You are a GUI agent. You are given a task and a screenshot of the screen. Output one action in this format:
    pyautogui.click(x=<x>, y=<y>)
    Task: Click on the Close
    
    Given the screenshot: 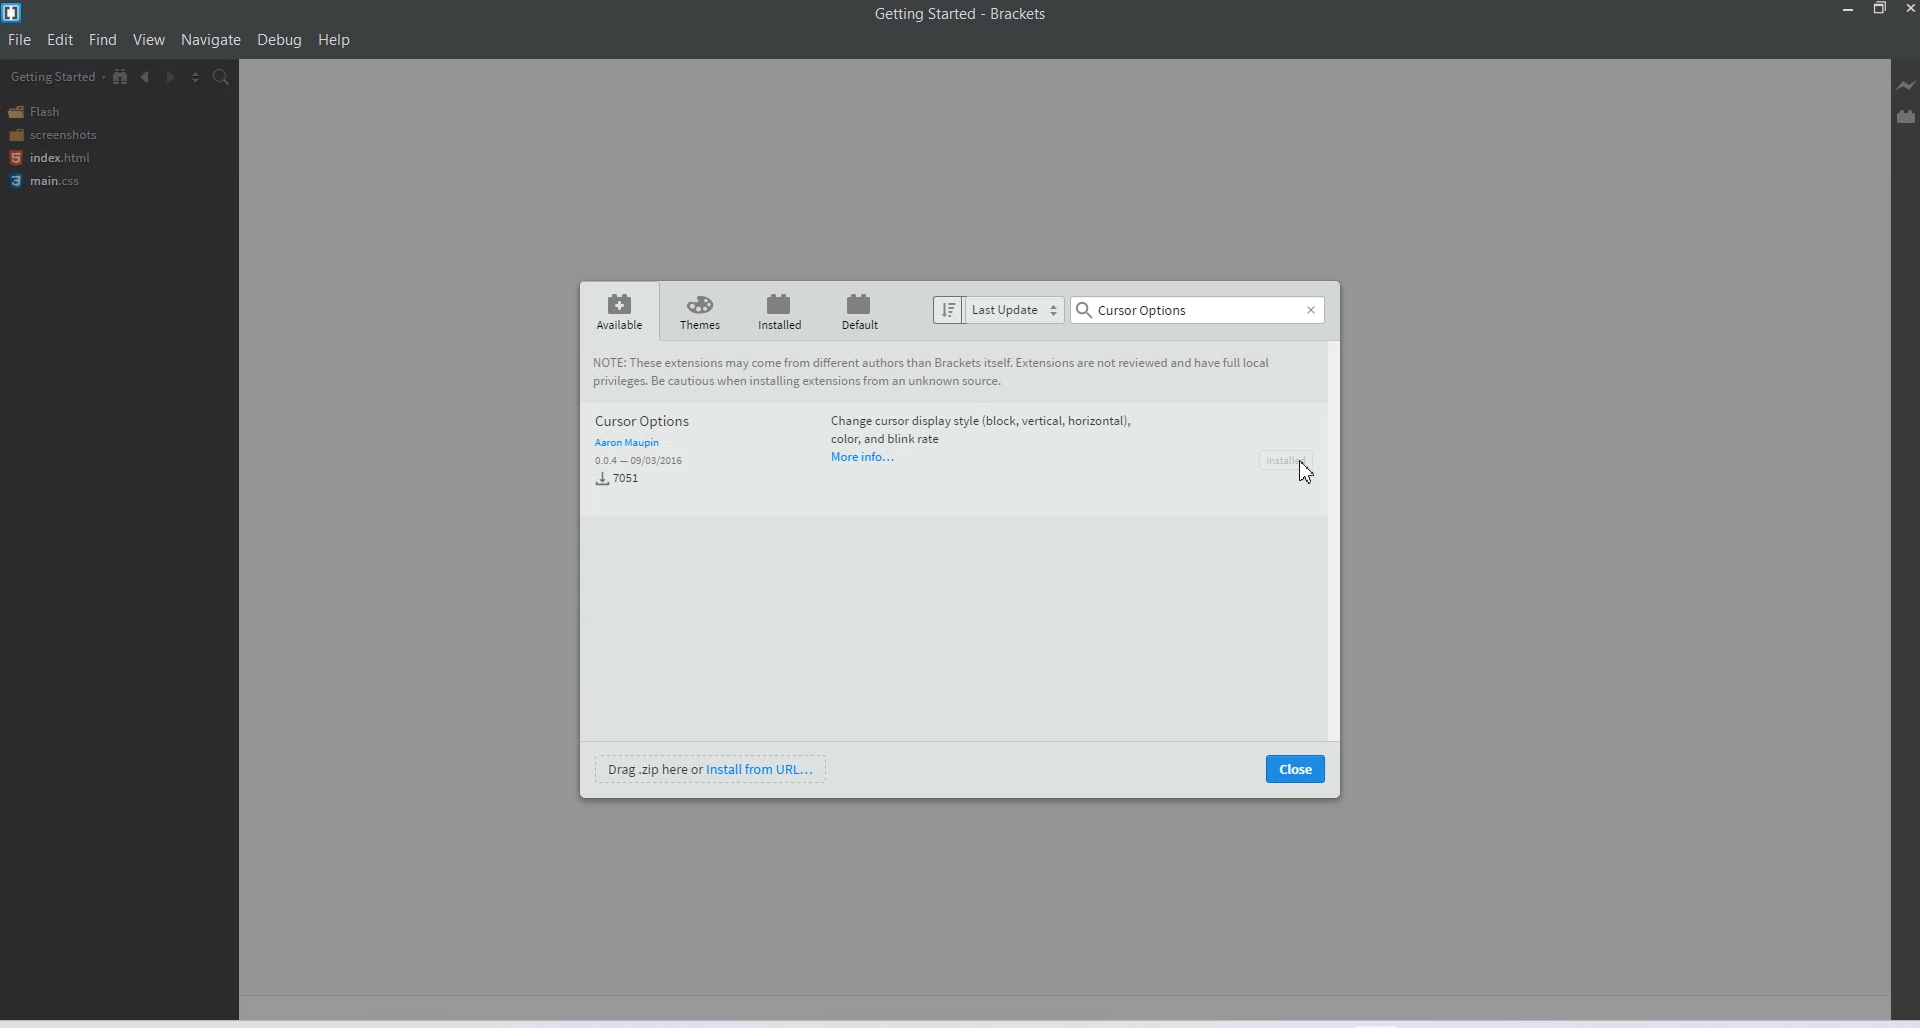 What is the action you would take?
    pyautogui.click(x=1908, y=9)
    